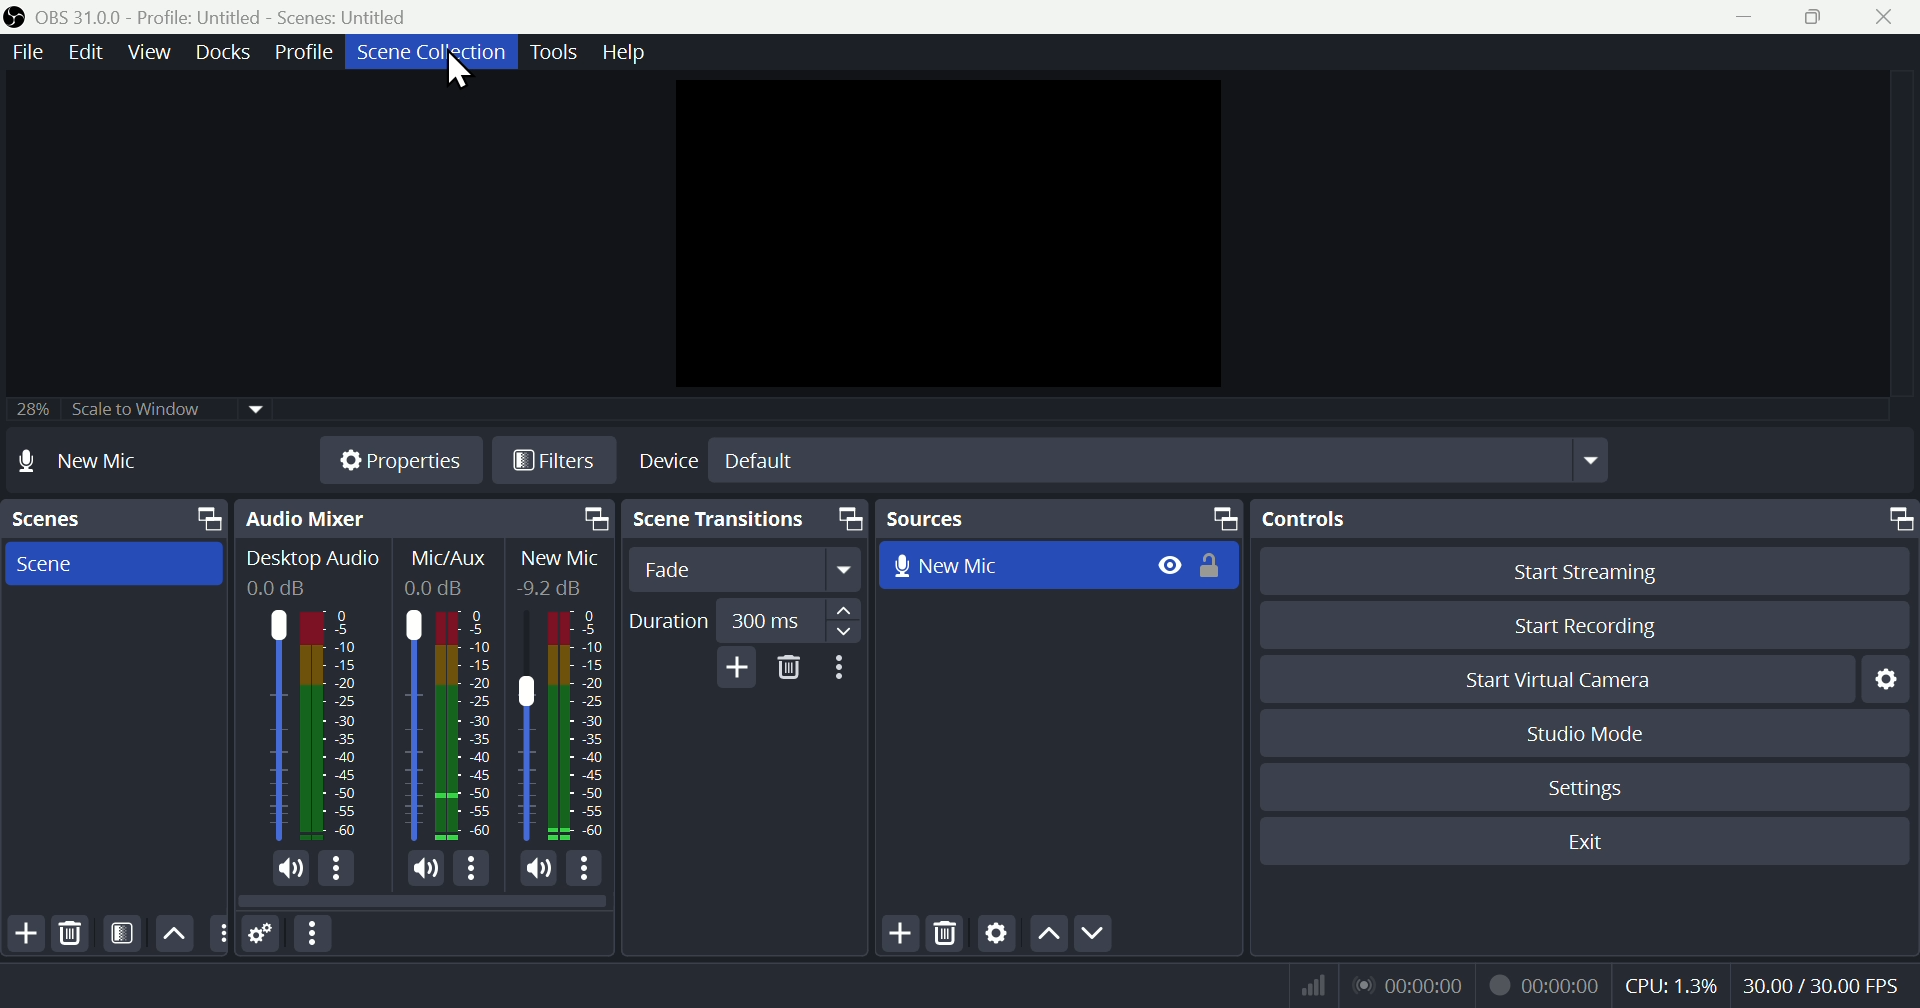 The image size is (1920, 1008). What do you see at coordinates (116, 566) in the screenshot?
I see `Scene` at bounding box center [116, 566].